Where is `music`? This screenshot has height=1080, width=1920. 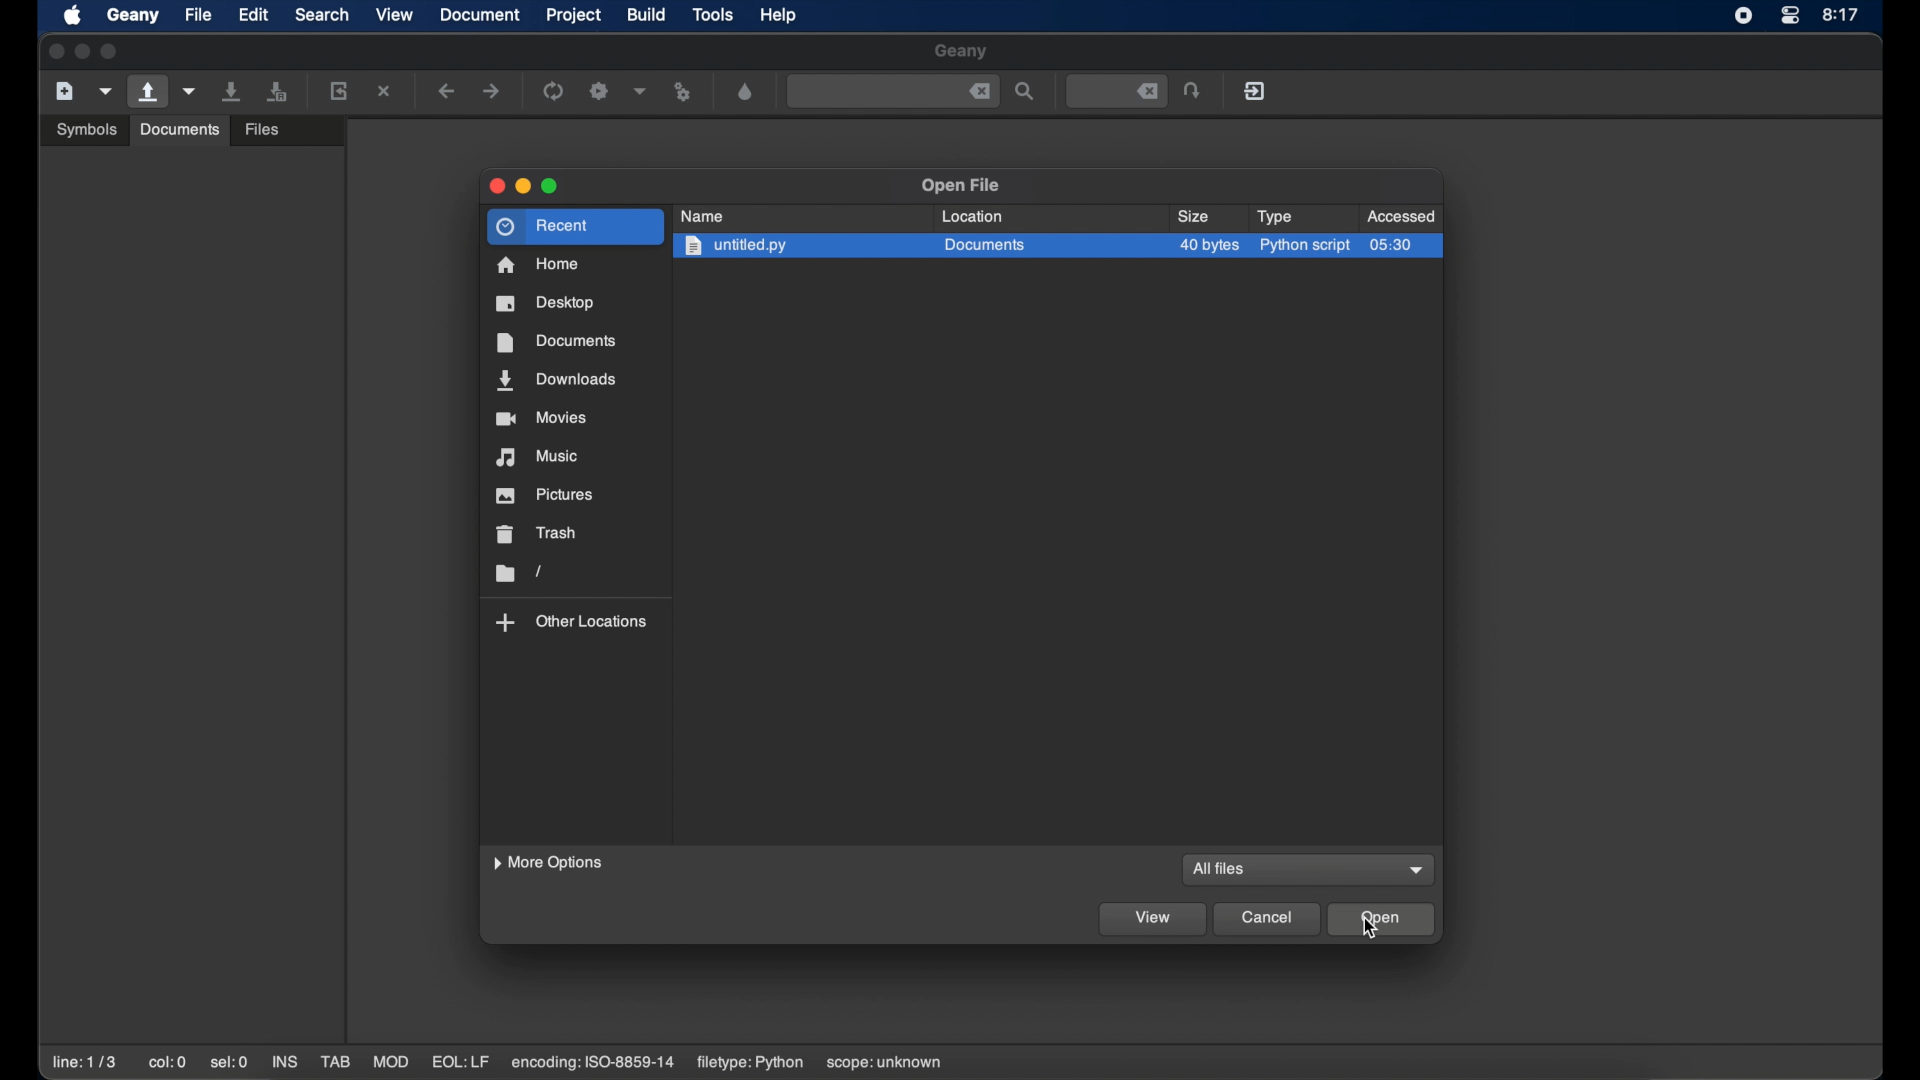 music is located at coordinates (536, 457).